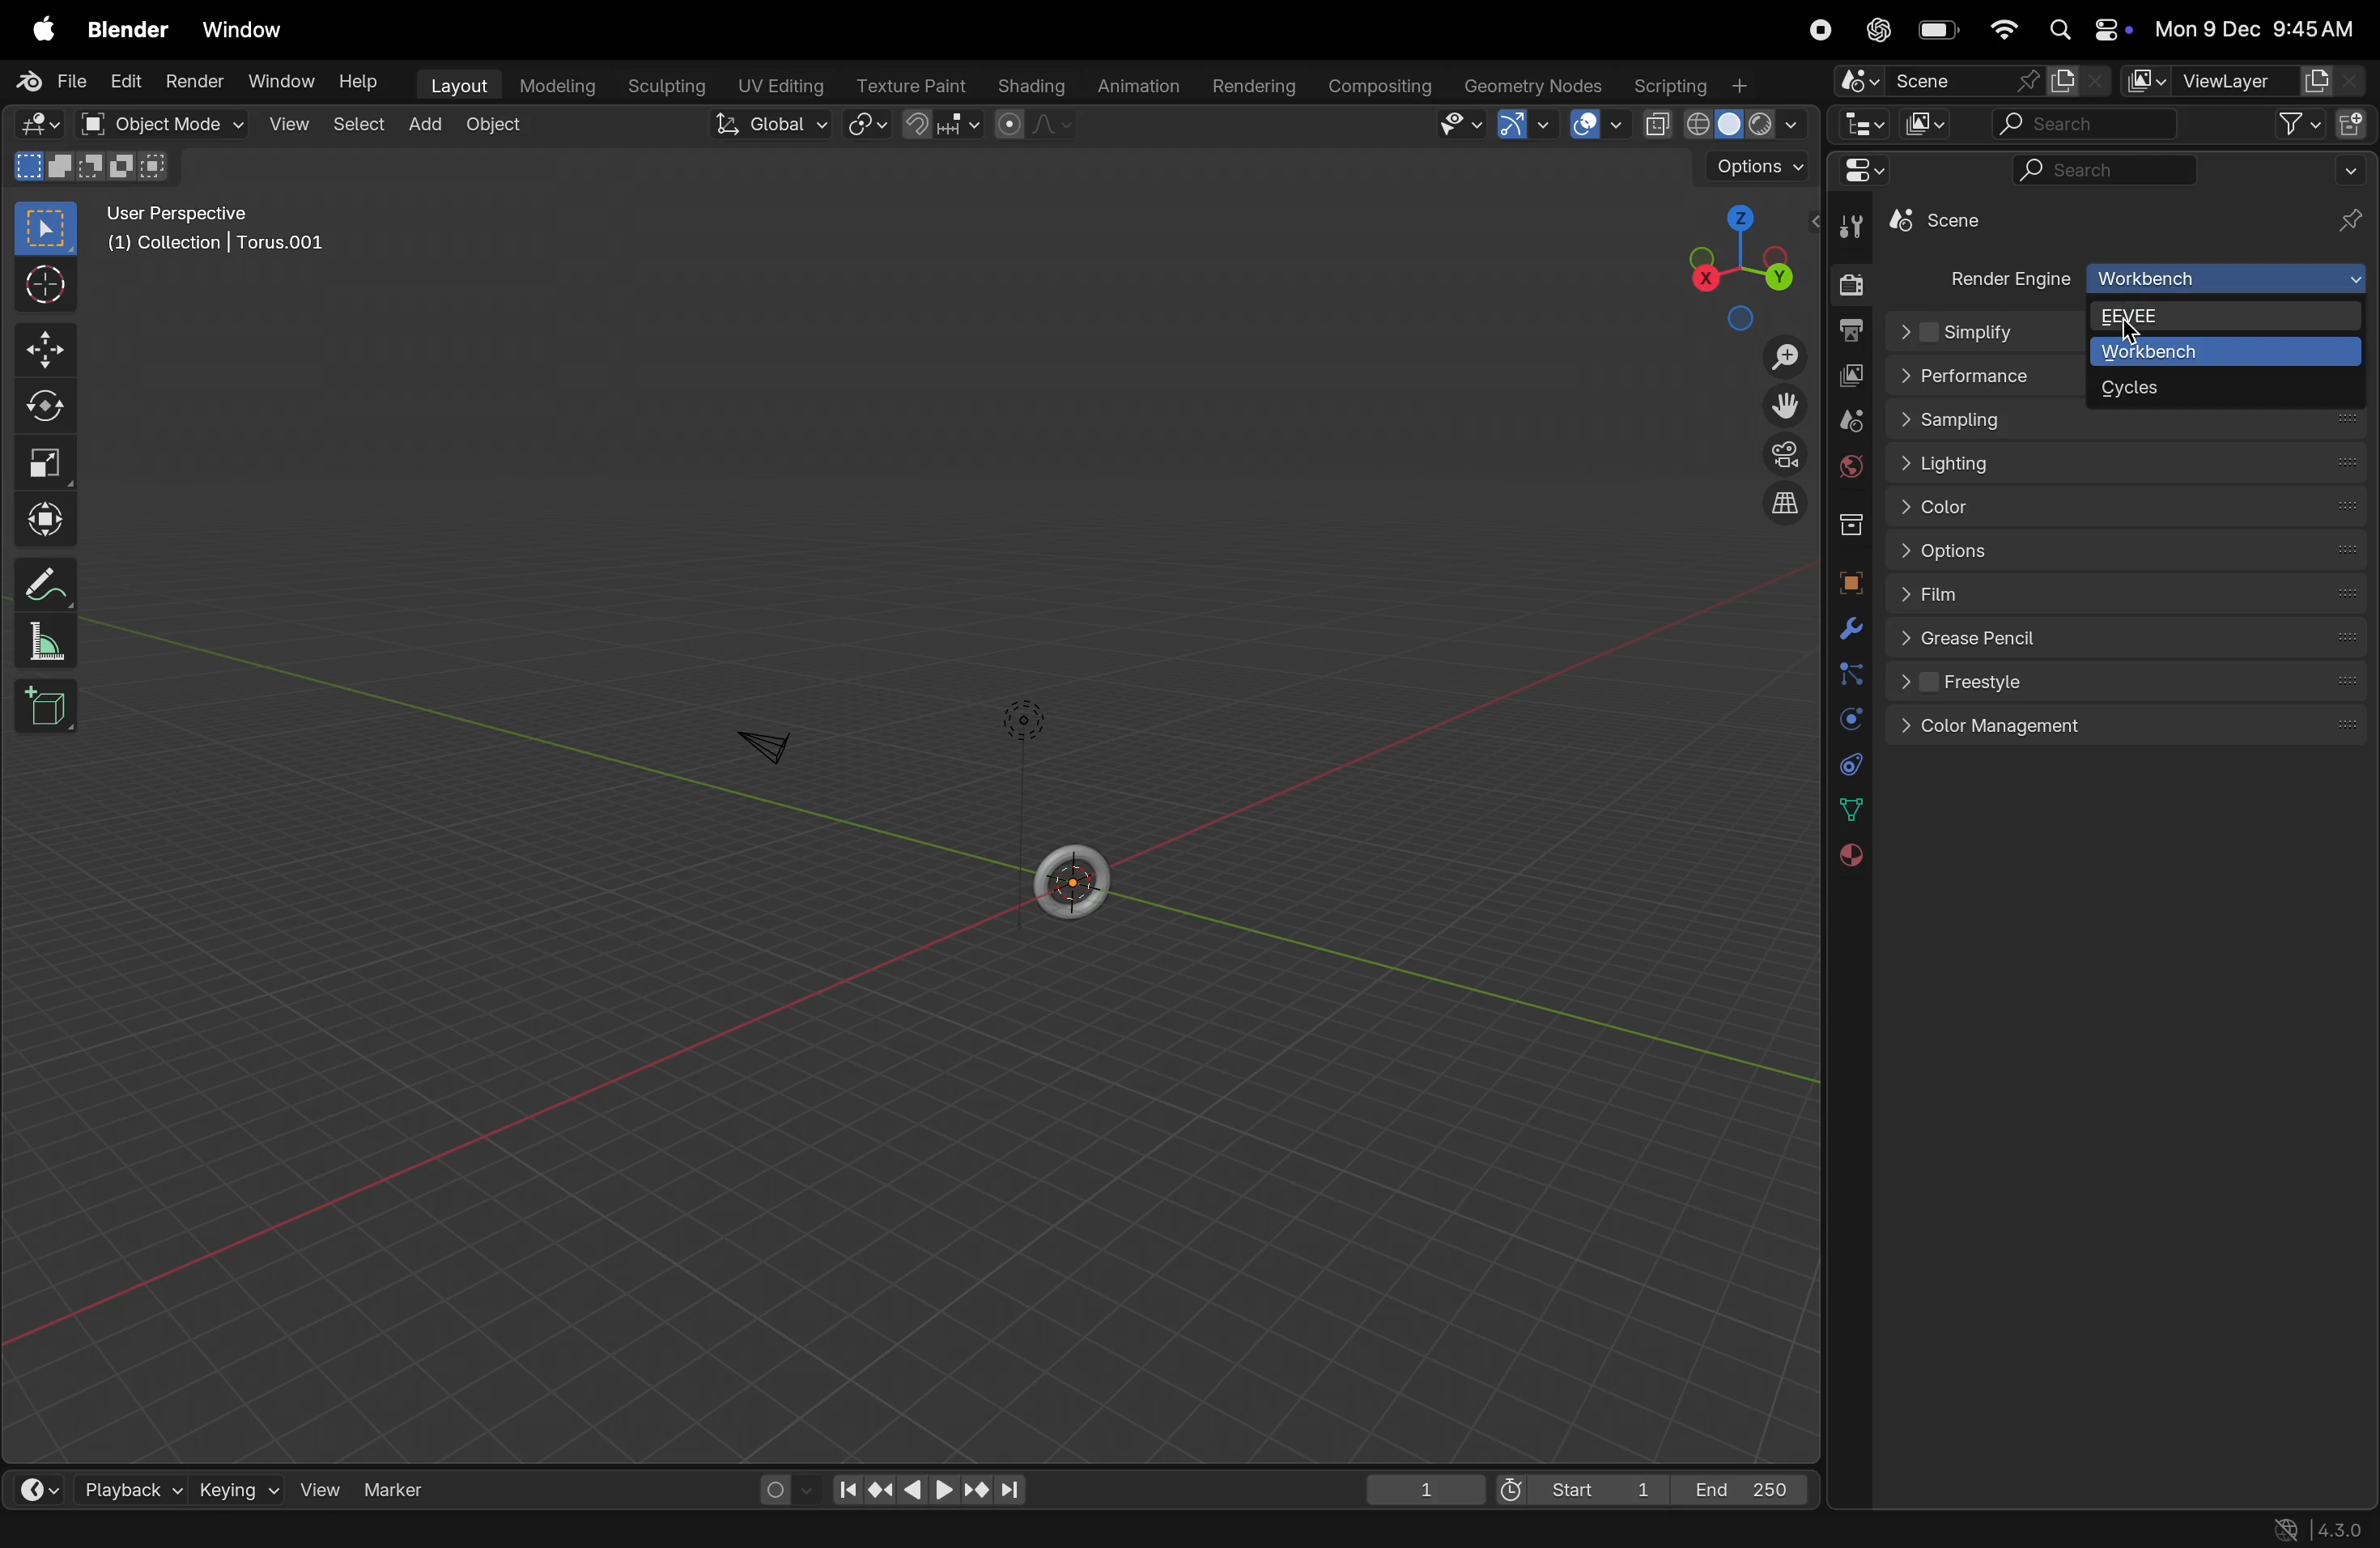 The width and height of the screenshot is (2380, 1548). What do you see at coordinates (1781, 404) in the screenshot?
I see `Toggle view` at bounding box center [1781, 404].